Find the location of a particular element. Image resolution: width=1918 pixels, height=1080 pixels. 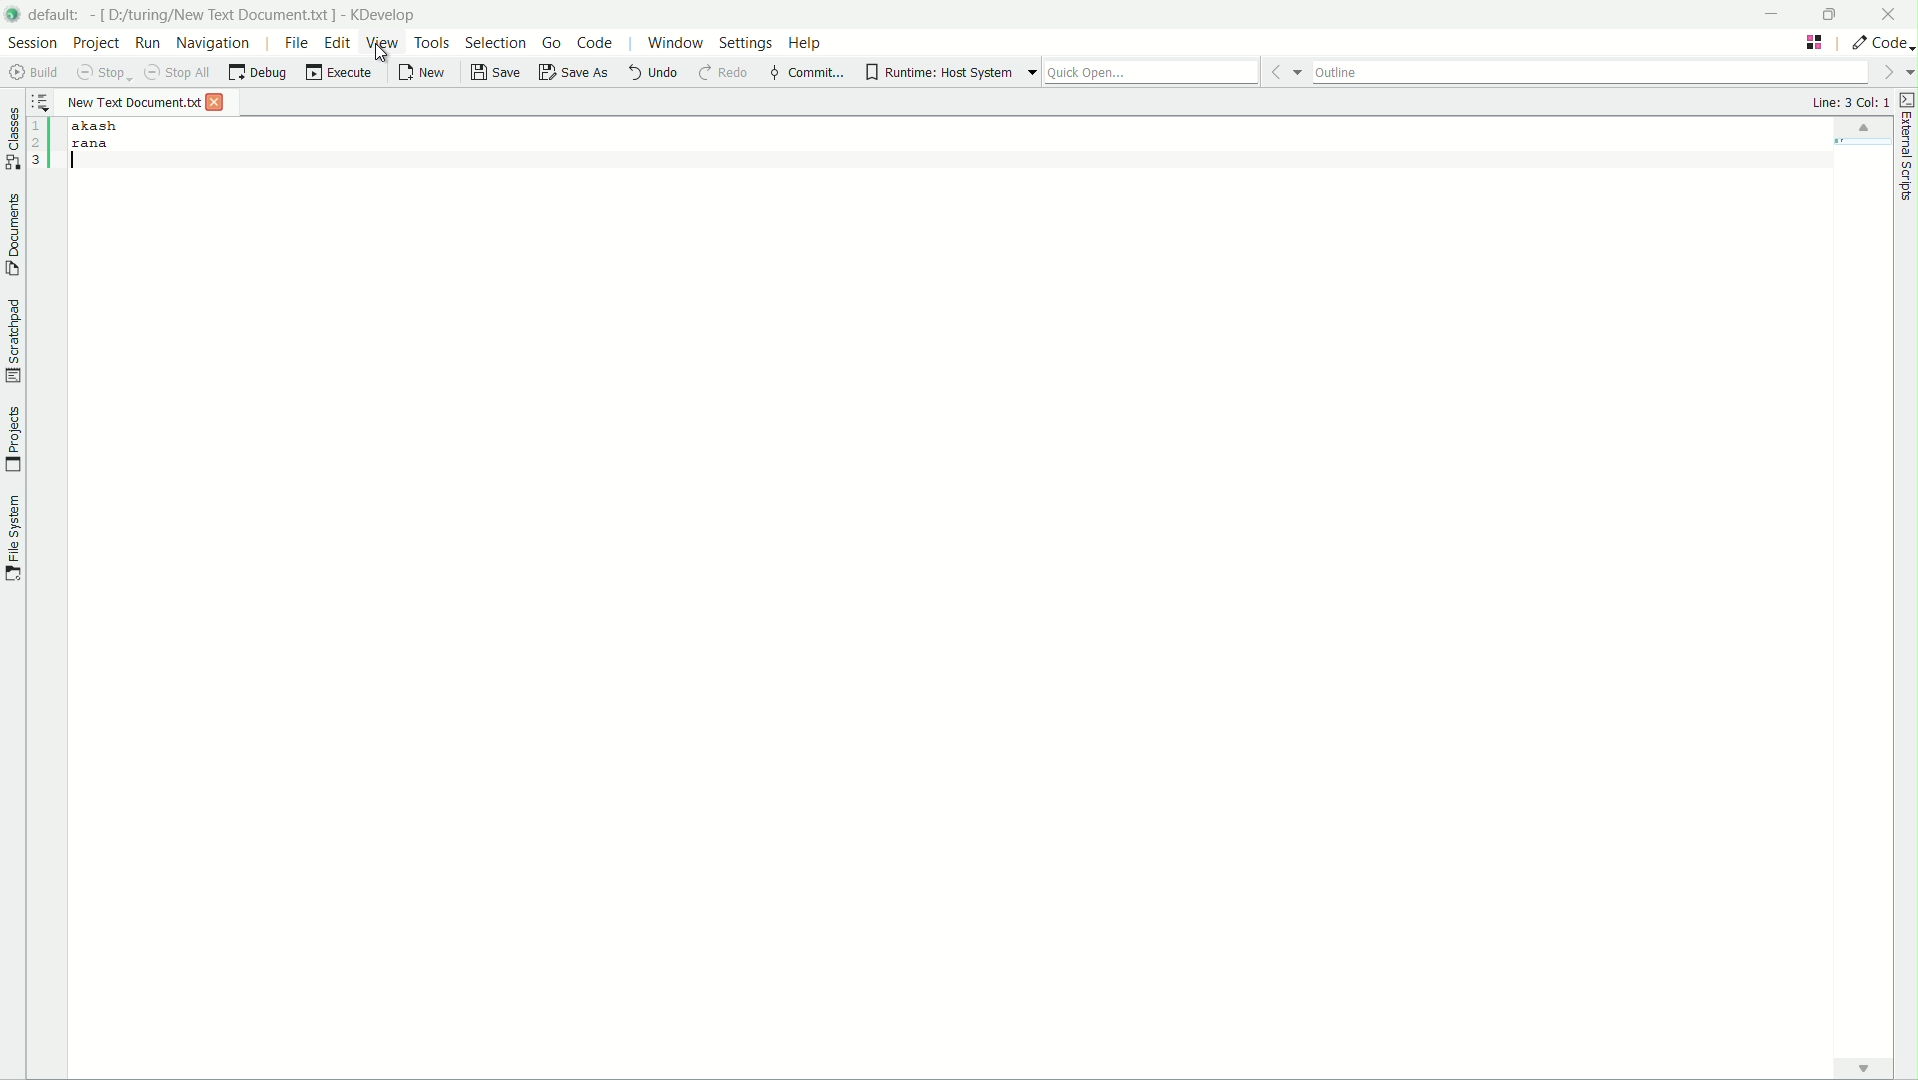

save is located at coordinates (494, 73).